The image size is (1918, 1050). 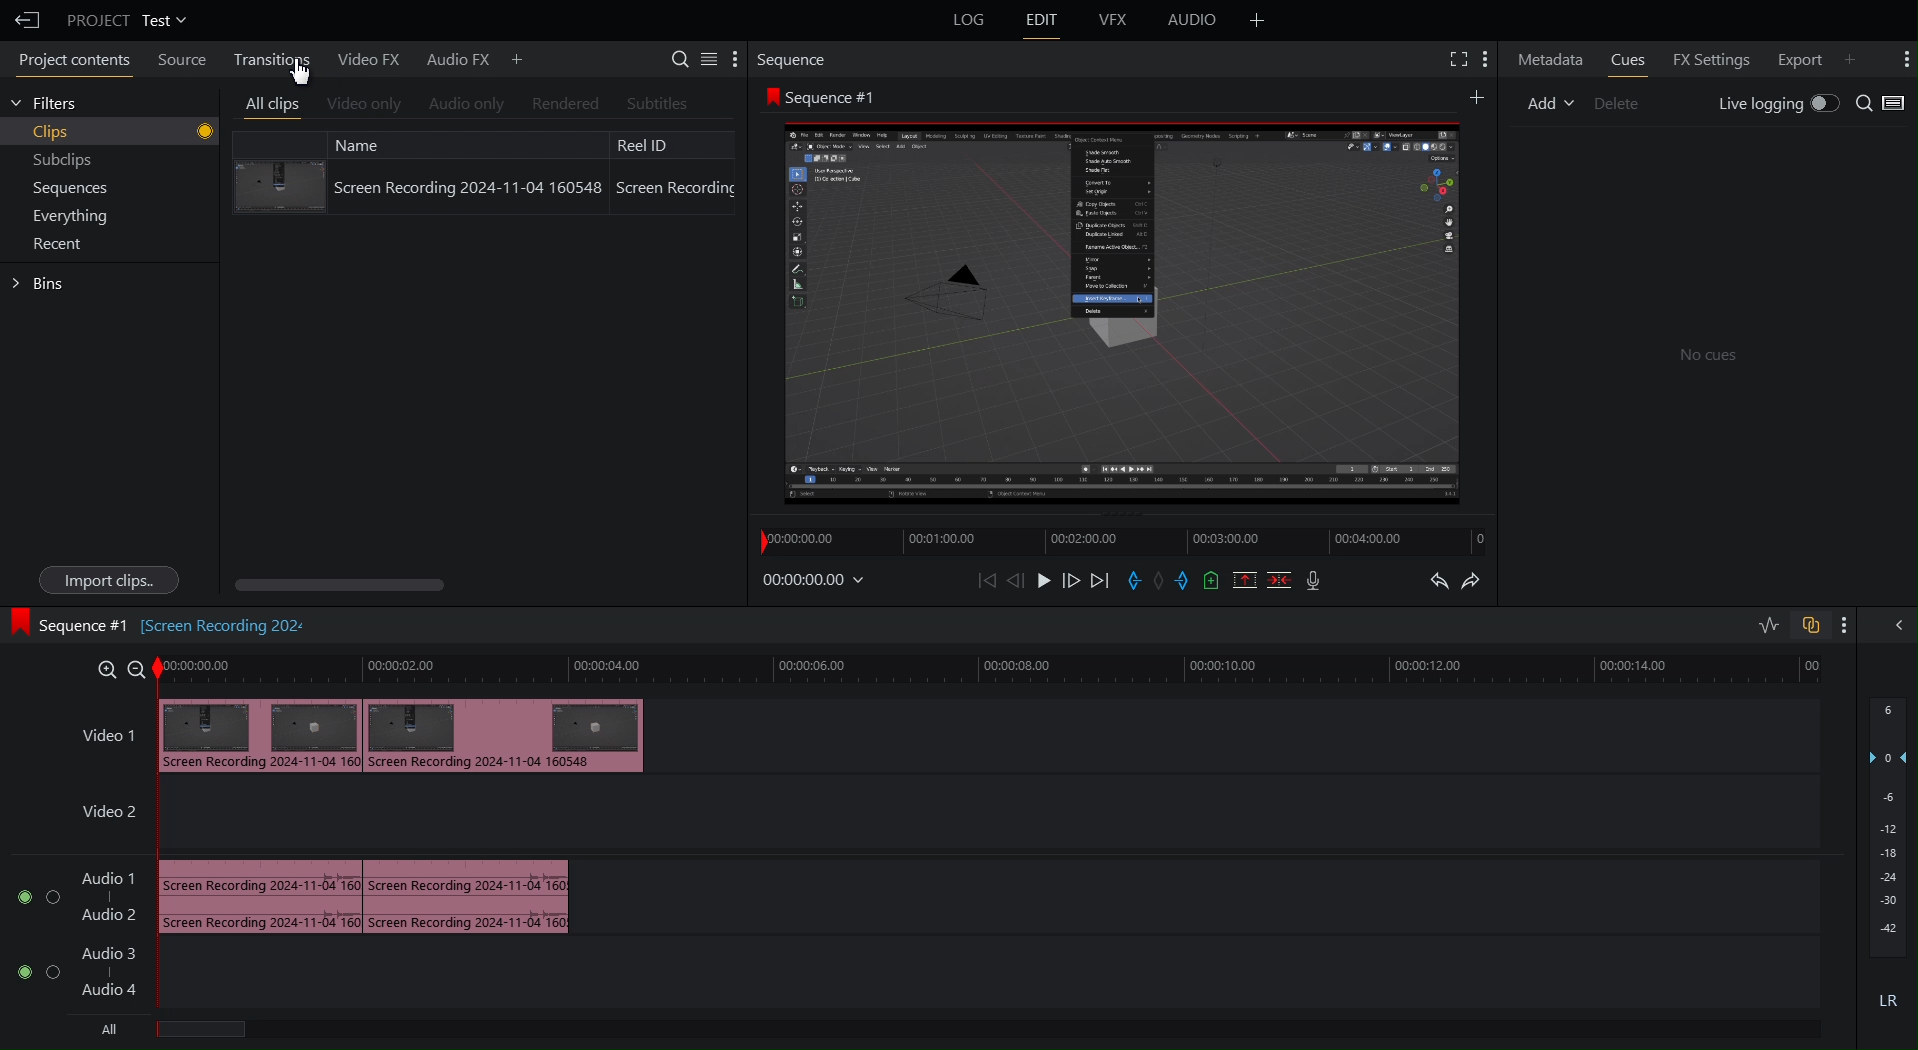 I want to click on Video FX, so click(x=361, y=57).